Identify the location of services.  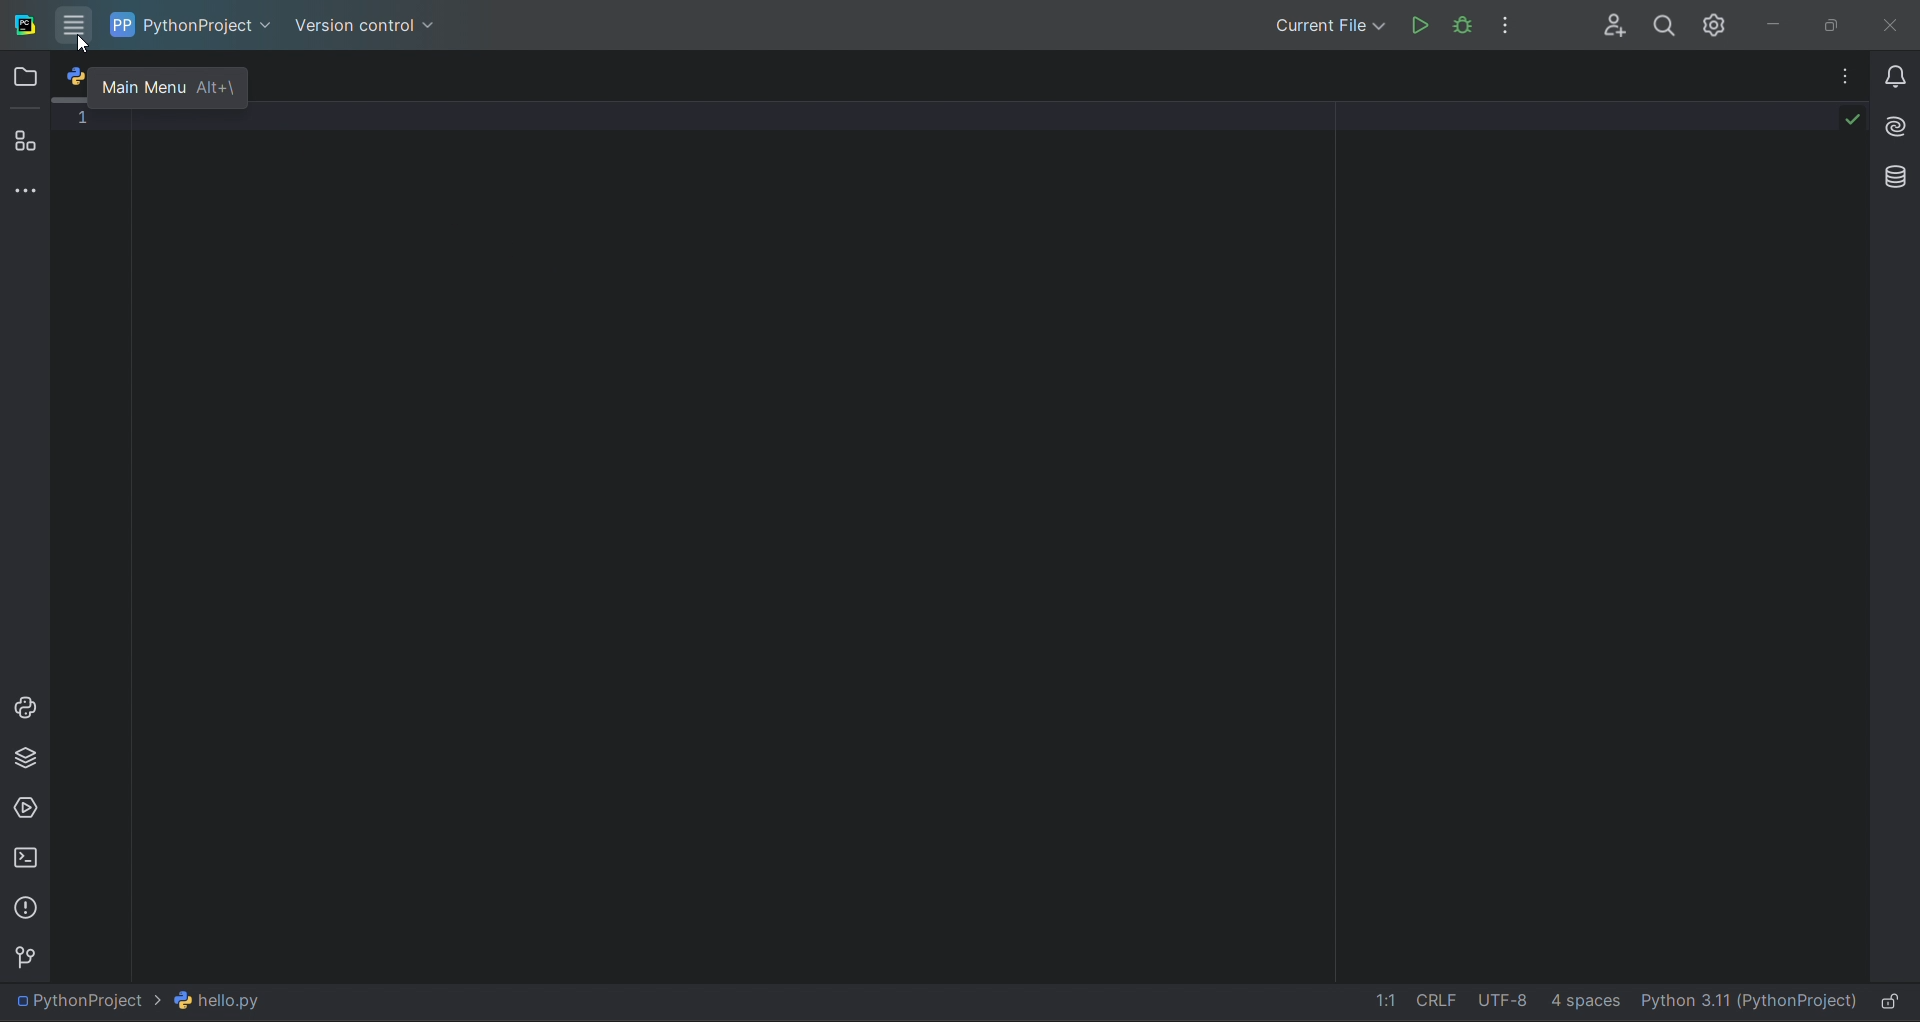
(25, 807).